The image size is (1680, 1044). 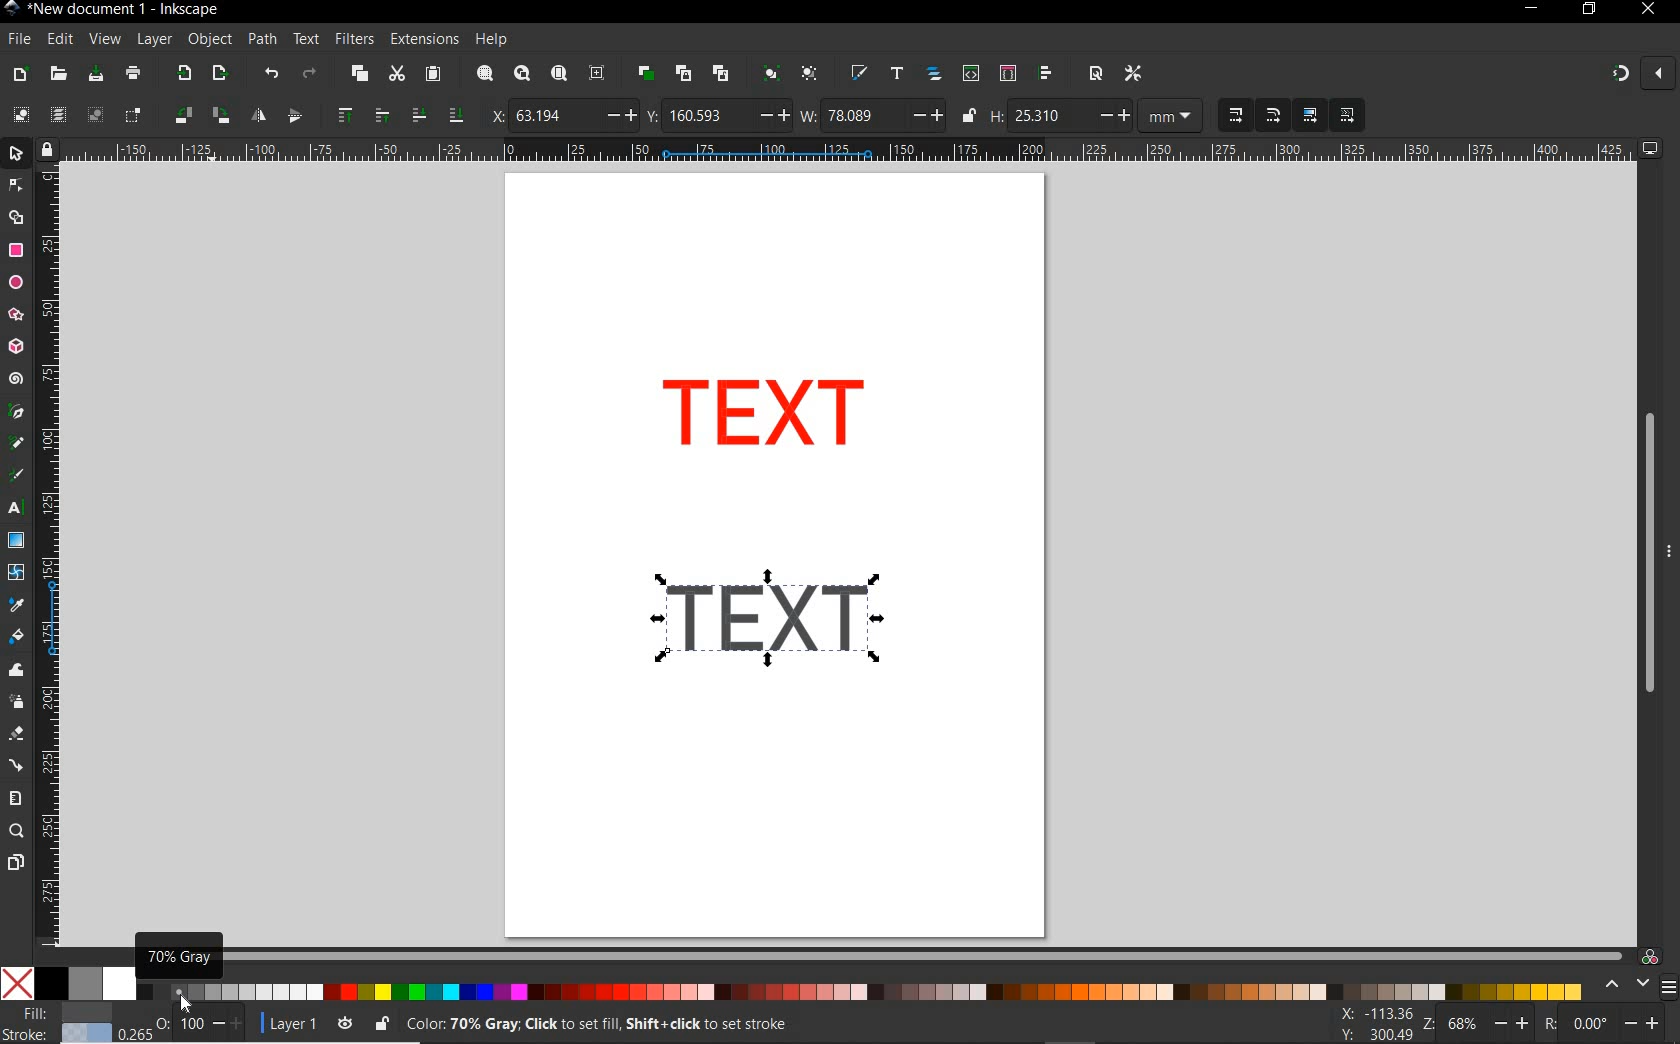 What do you see at coordinates (96, 74) in the screenshot?
I see `save` at bounding box center [96, 74].